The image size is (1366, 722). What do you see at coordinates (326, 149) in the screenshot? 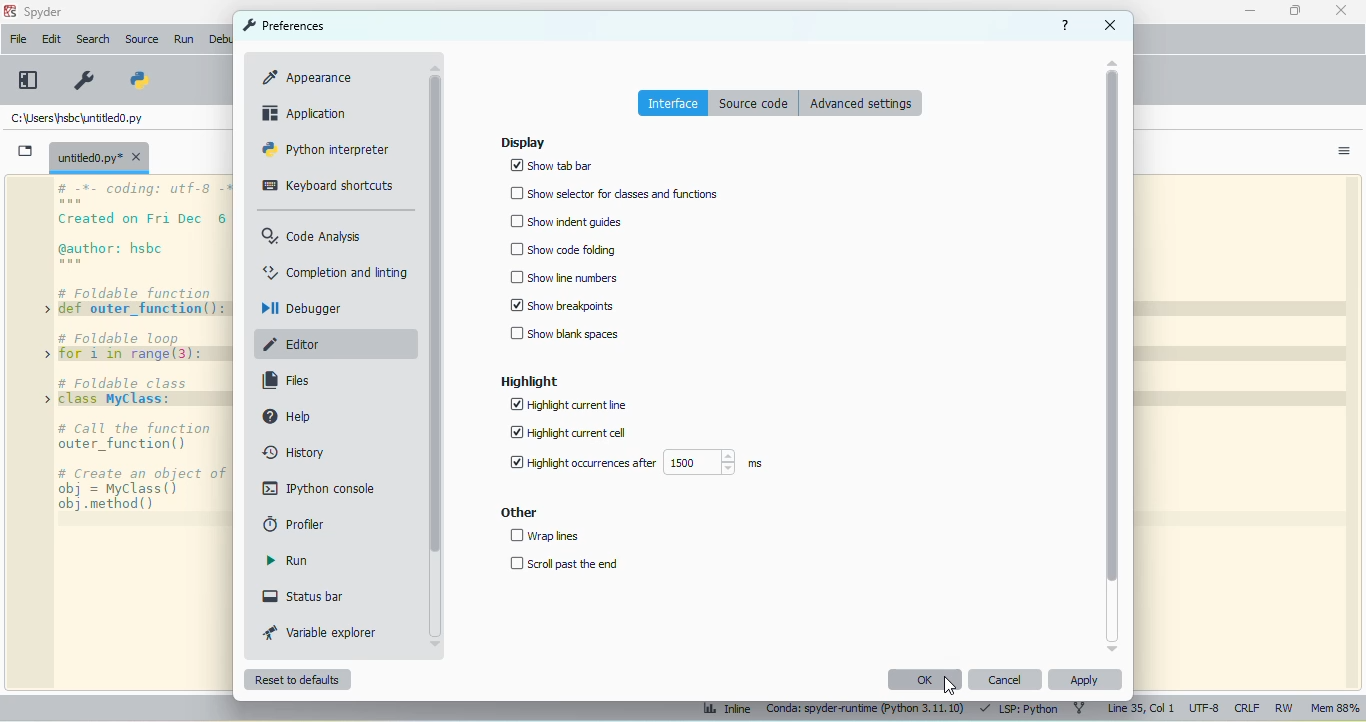
I see `python interpreter` at bounding box center [326, 149].